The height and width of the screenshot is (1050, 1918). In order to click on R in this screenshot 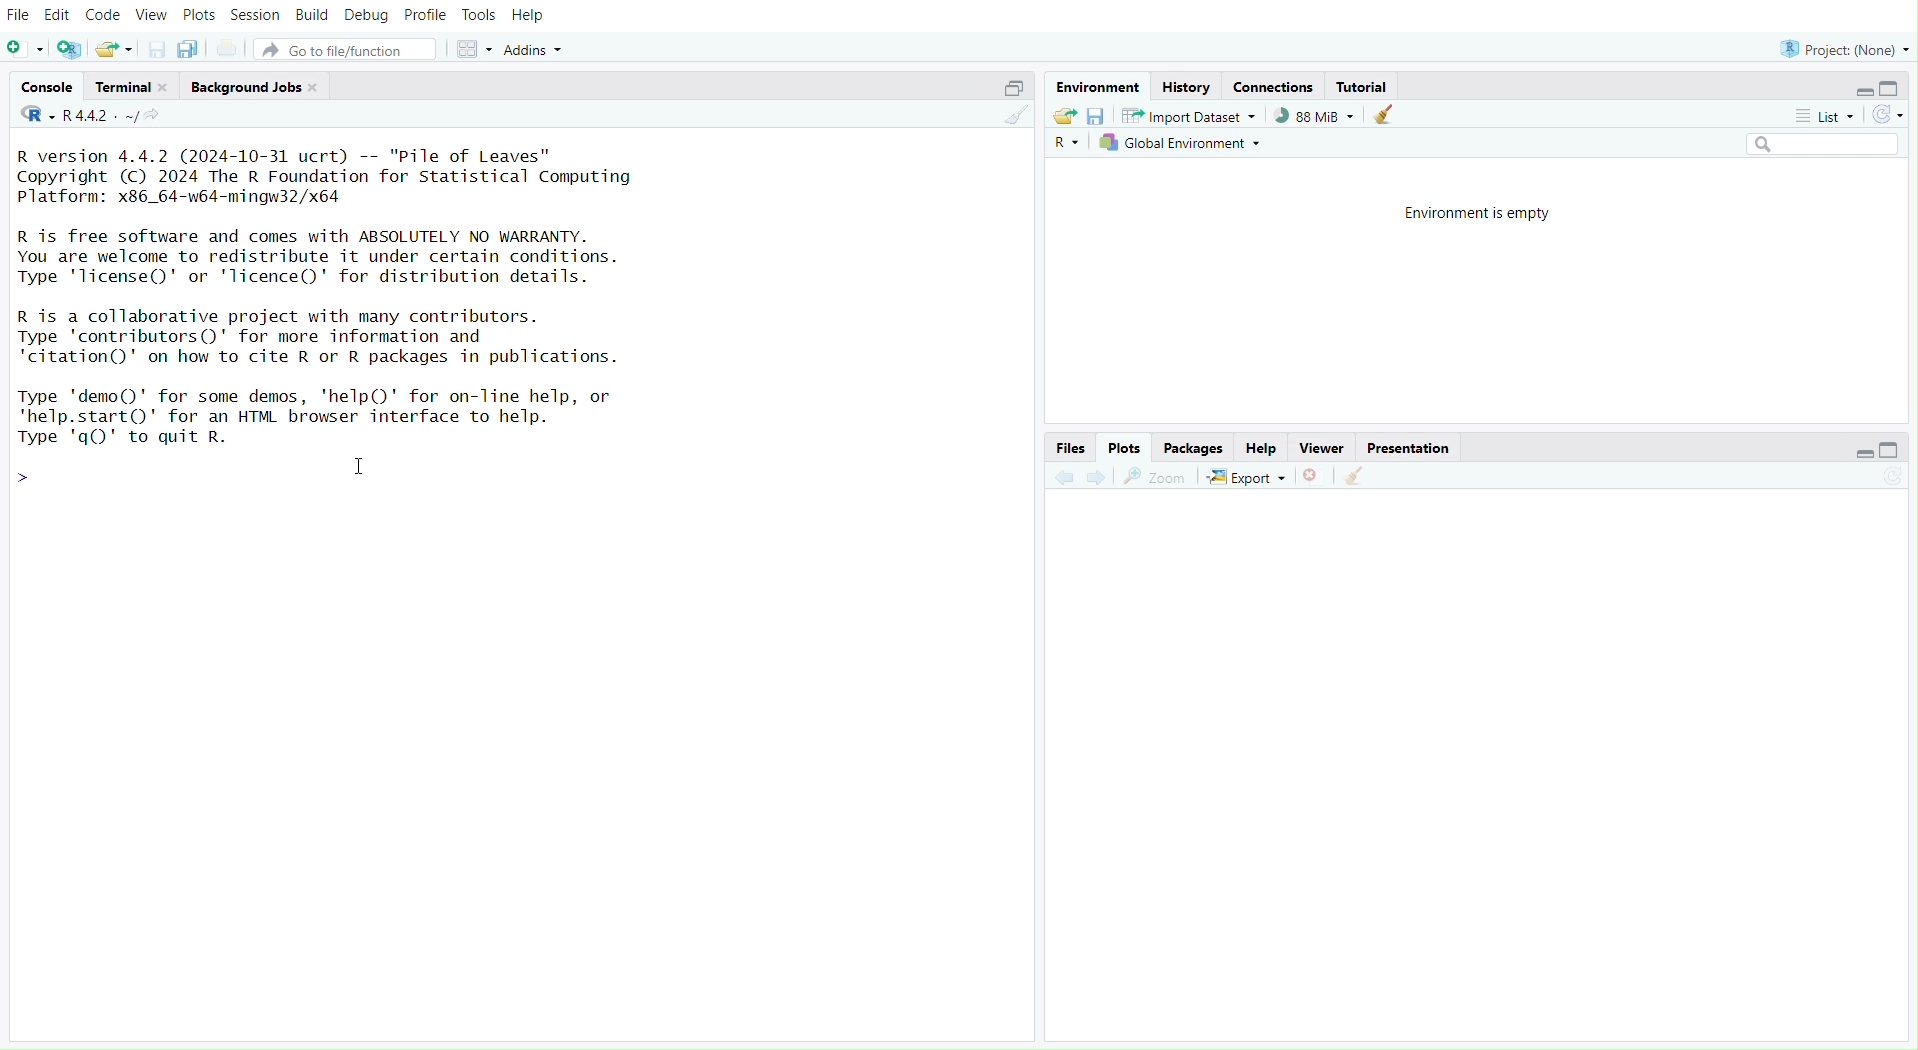, I will do `click(1068, 143)`.